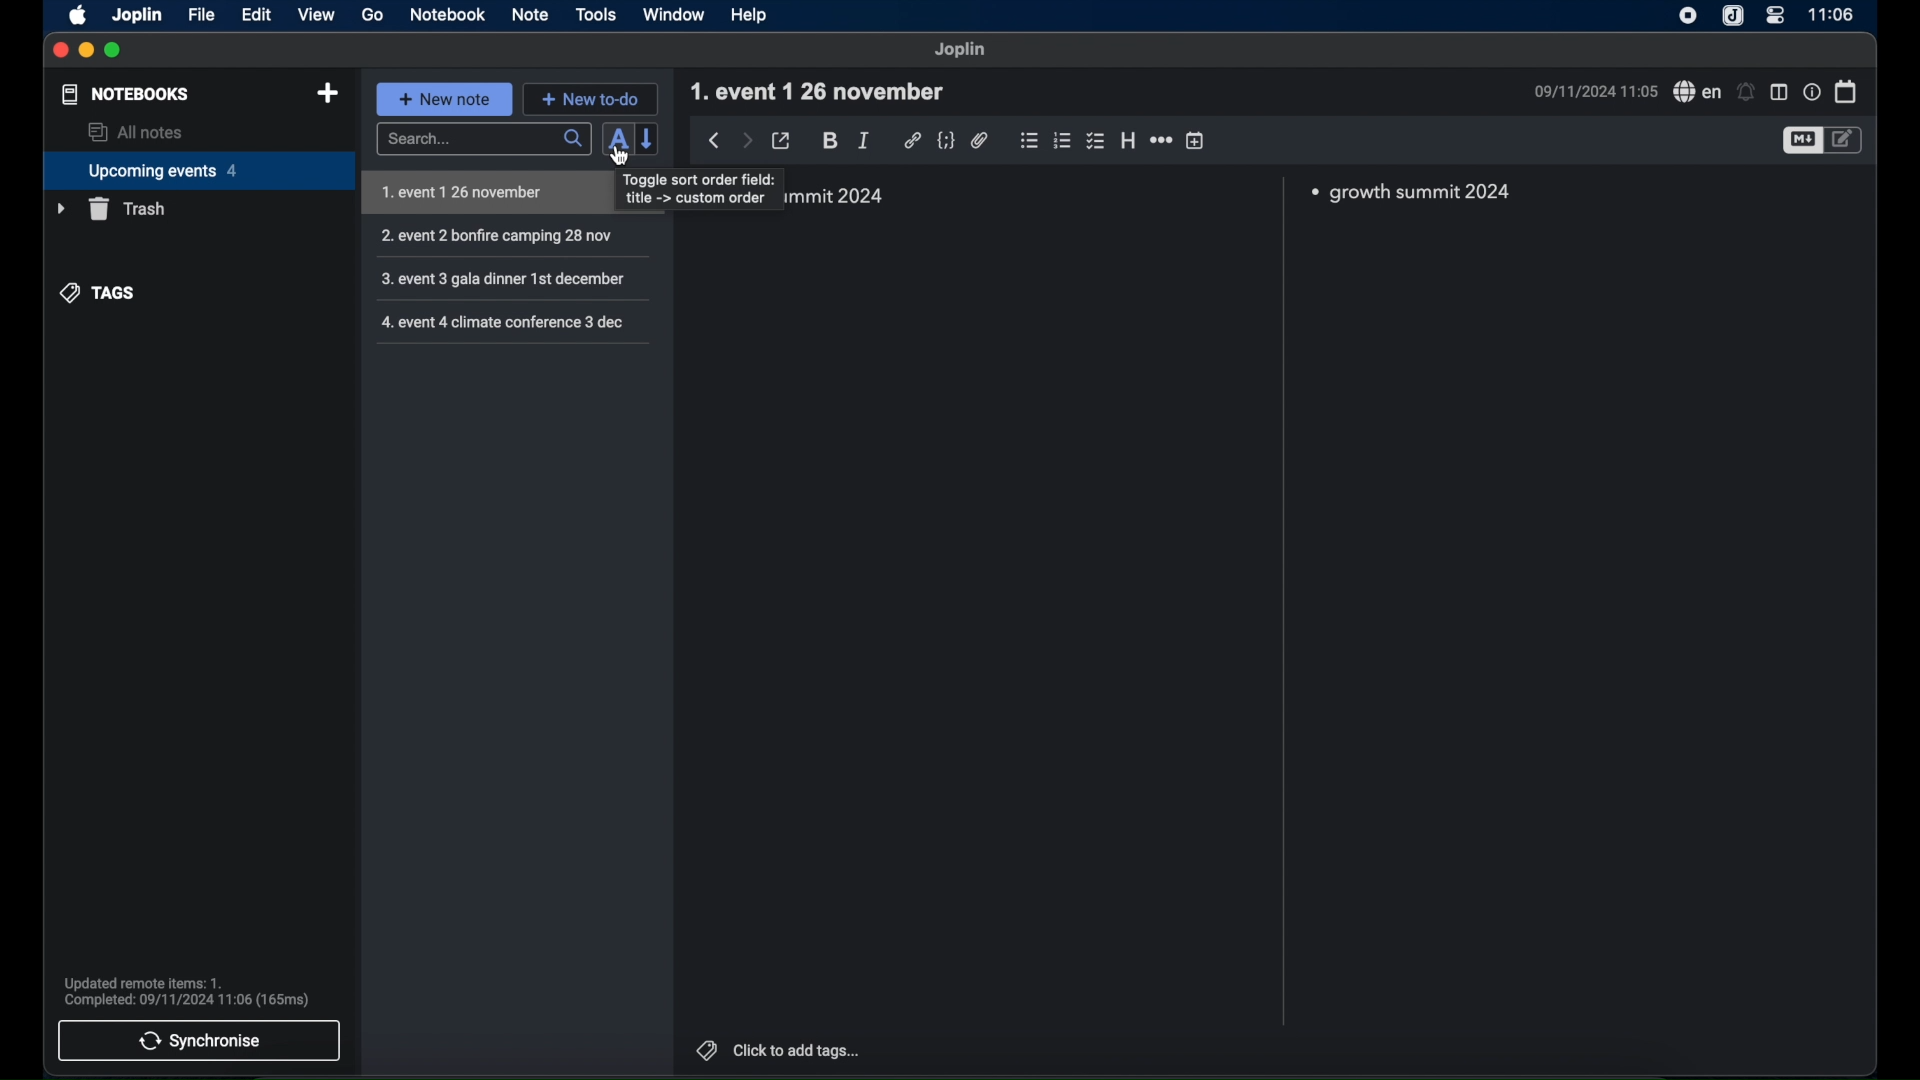  What do you see at coordinates (487, 194) in the screenshot?
I see `1. event 1 26 november` at bounding box center [487, 194].